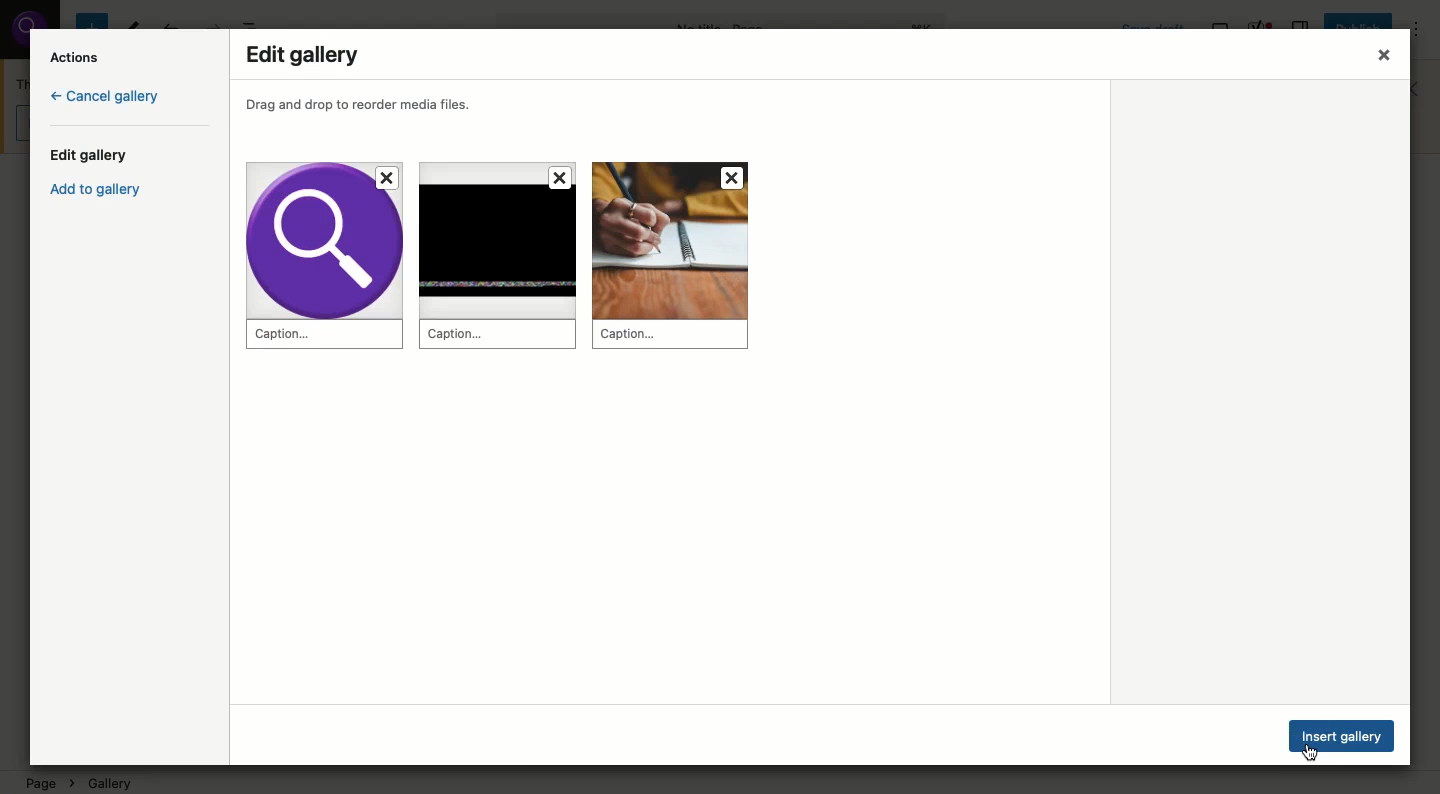 The height and width of the screenshot is (794, 1440). I want to click on Add to gallery, so click(104, 193).